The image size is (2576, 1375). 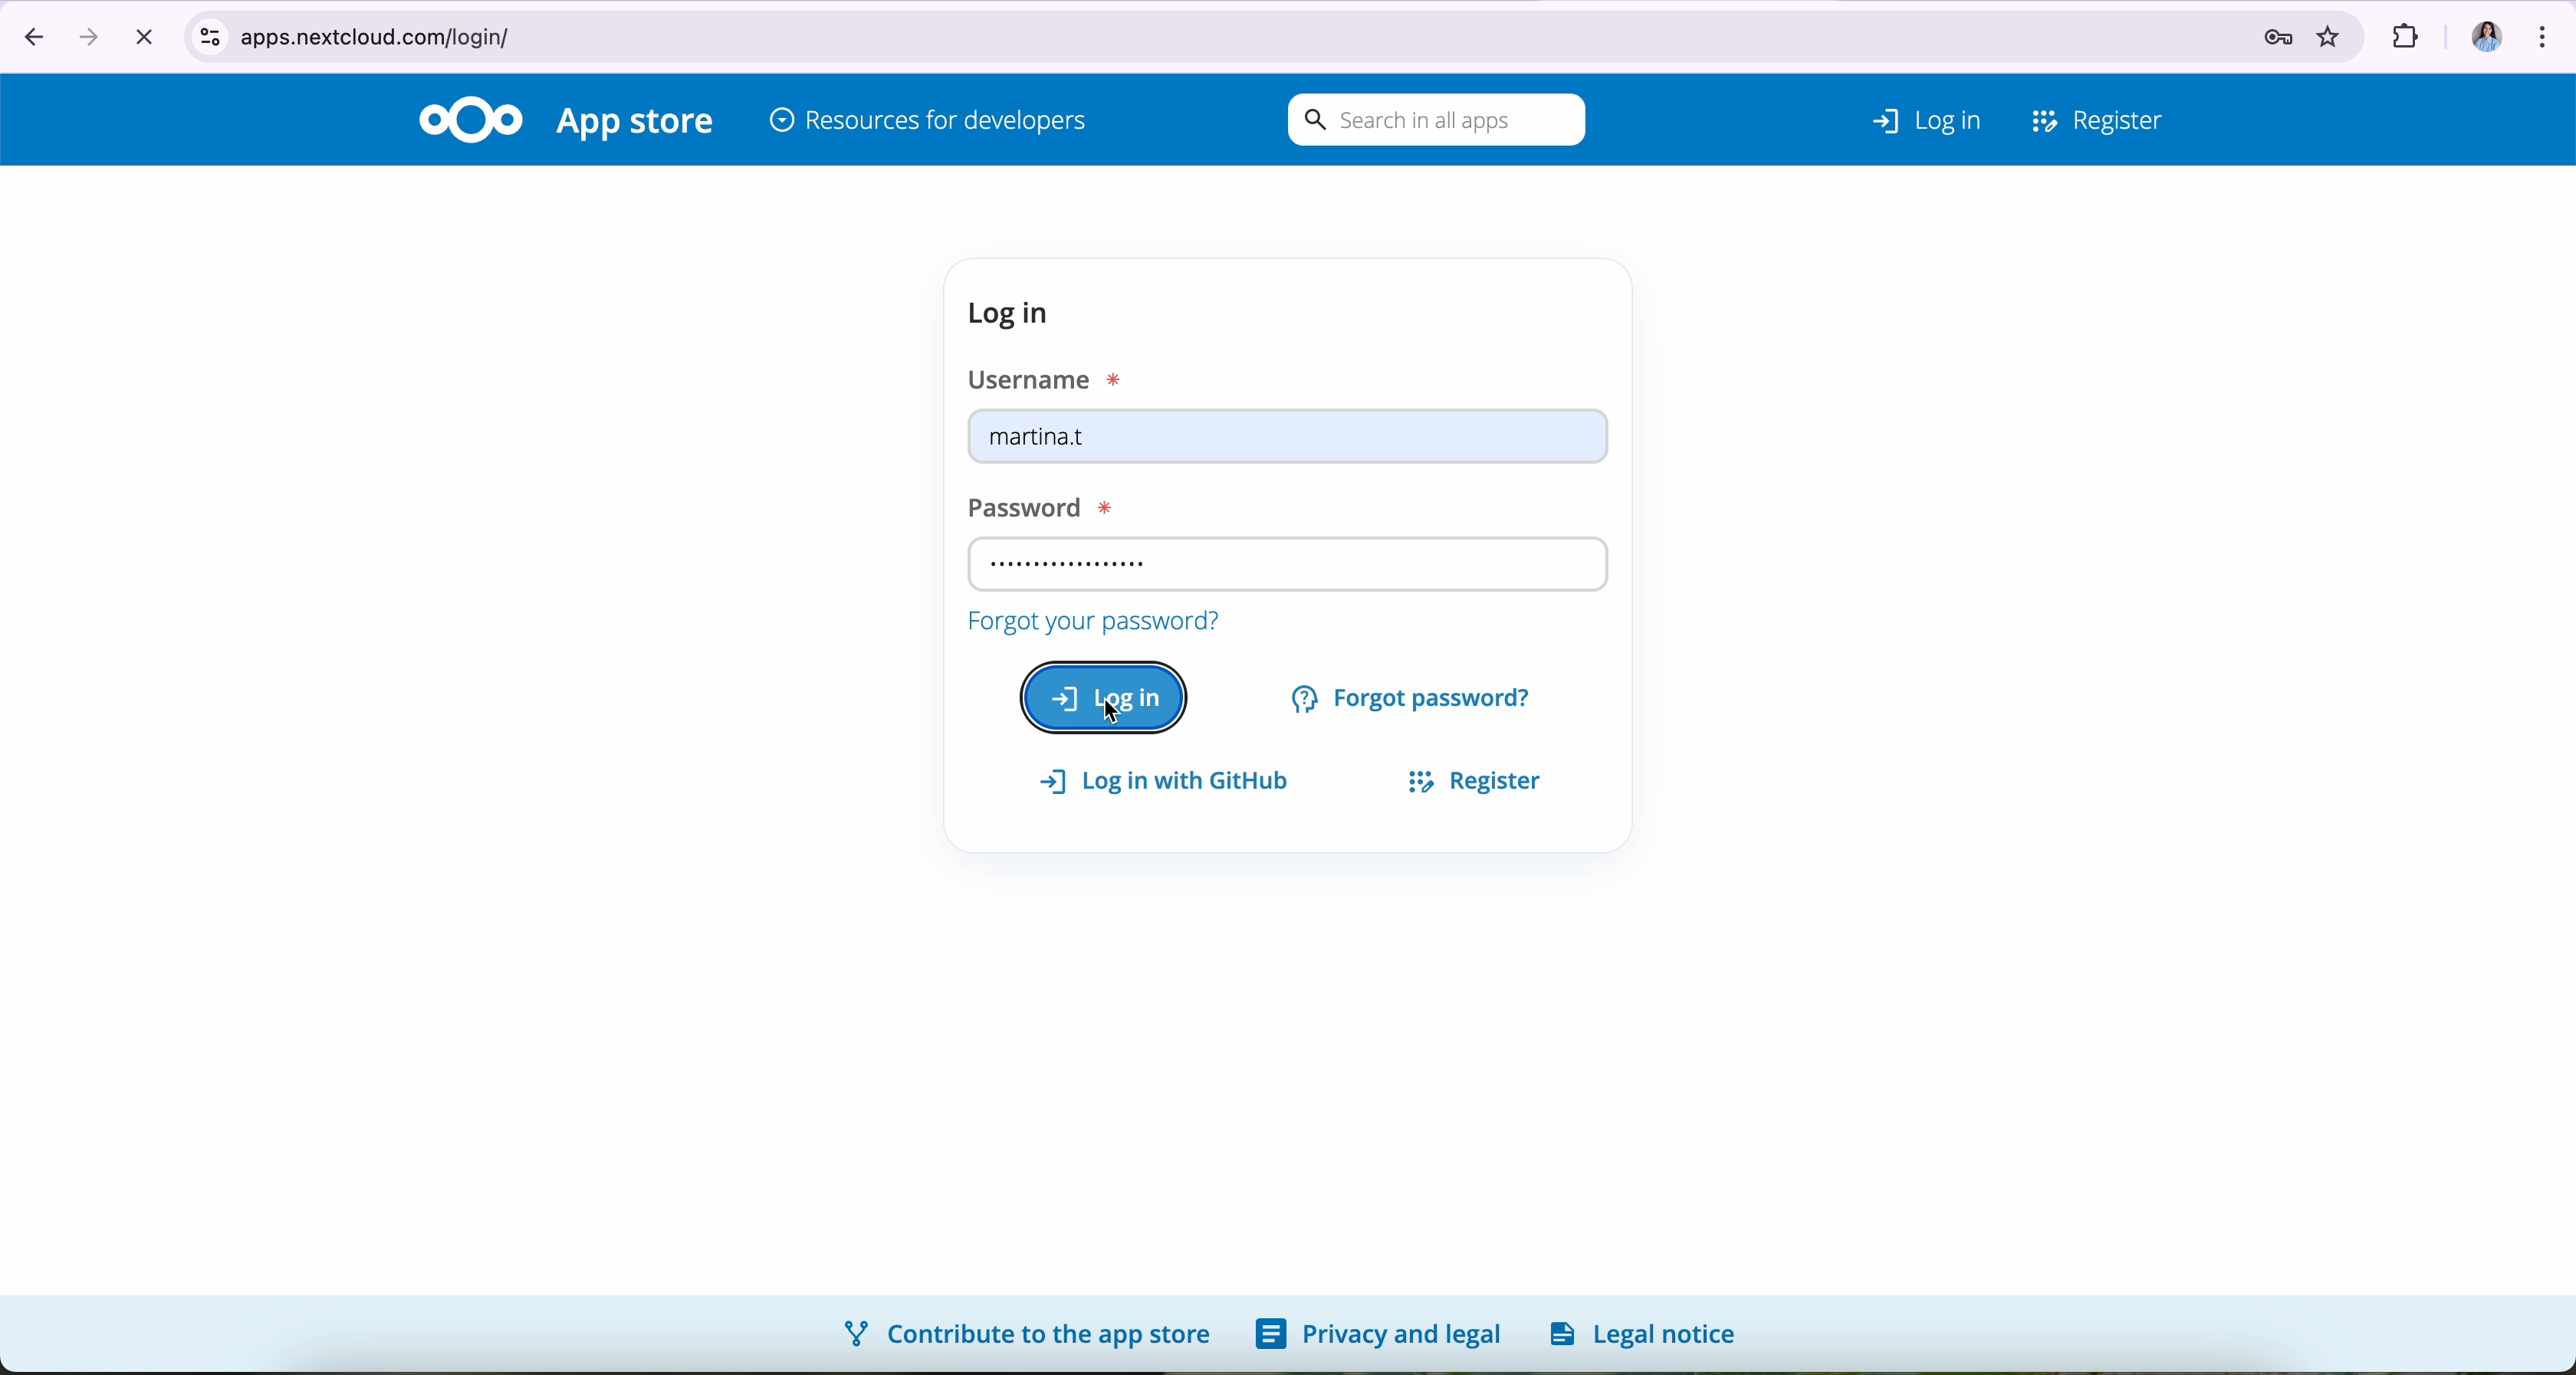 What do you see at coordinates (1091, 618) in the screenshot?
I see `forgot your password` at bounding box center [1091, 618].